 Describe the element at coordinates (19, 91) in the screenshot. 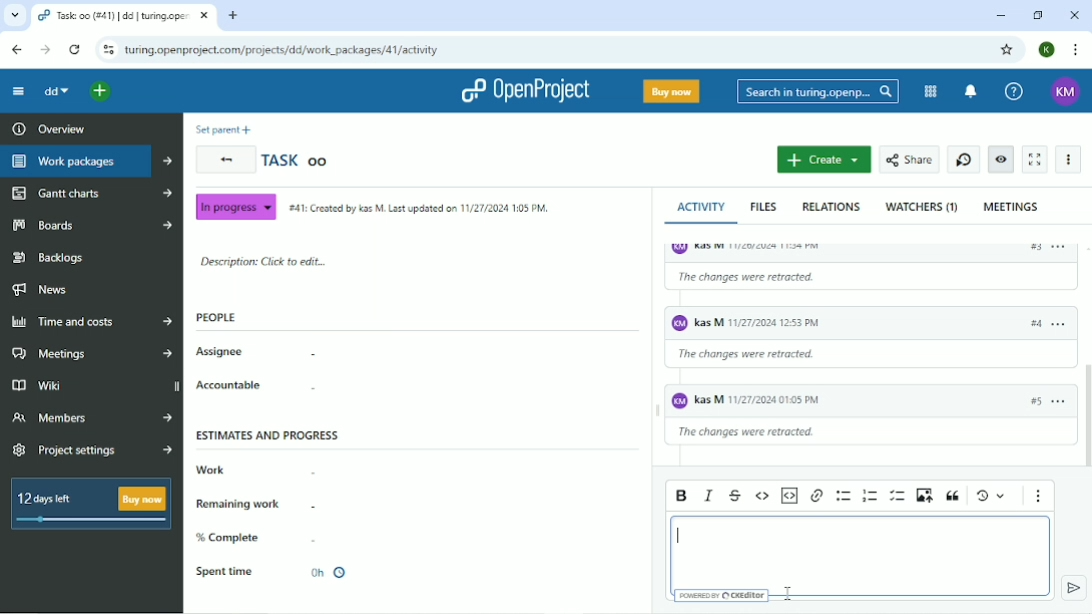

I see `Collapse project menu` at that location.